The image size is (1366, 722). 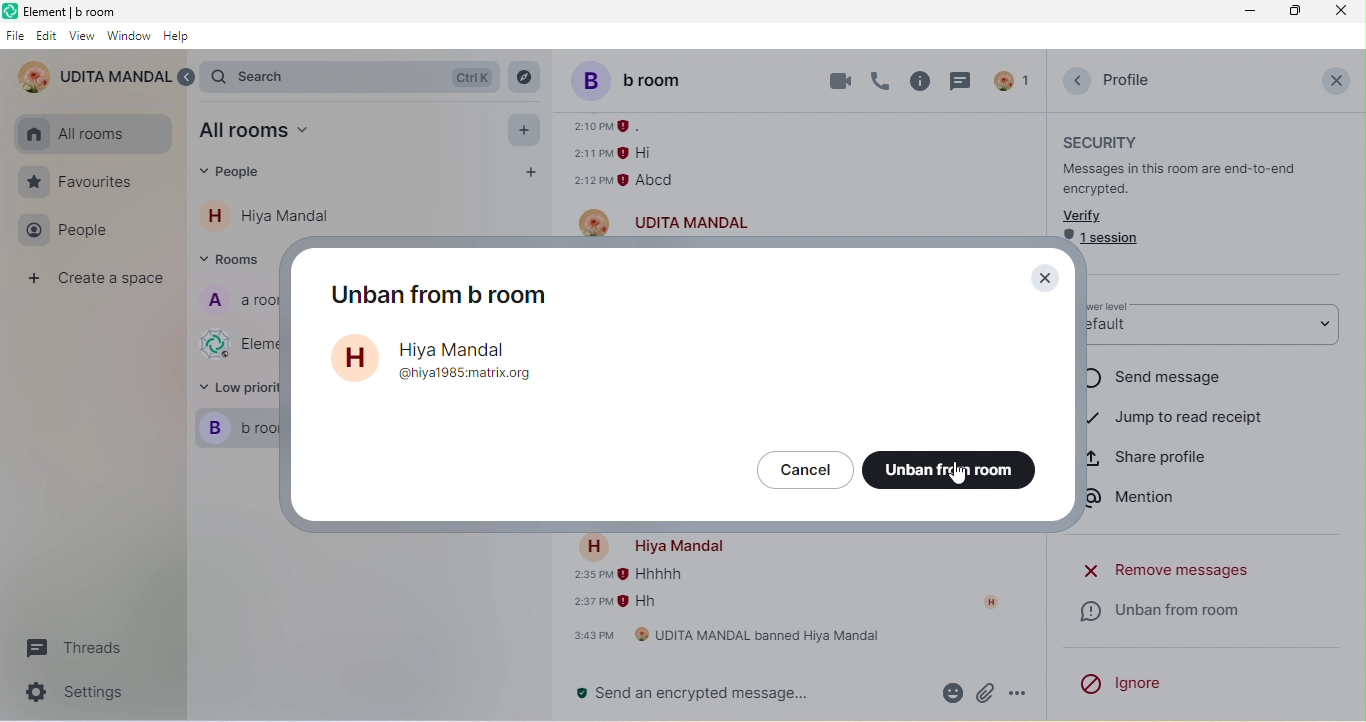 I want to click on threads, so click(x=70, y=651).